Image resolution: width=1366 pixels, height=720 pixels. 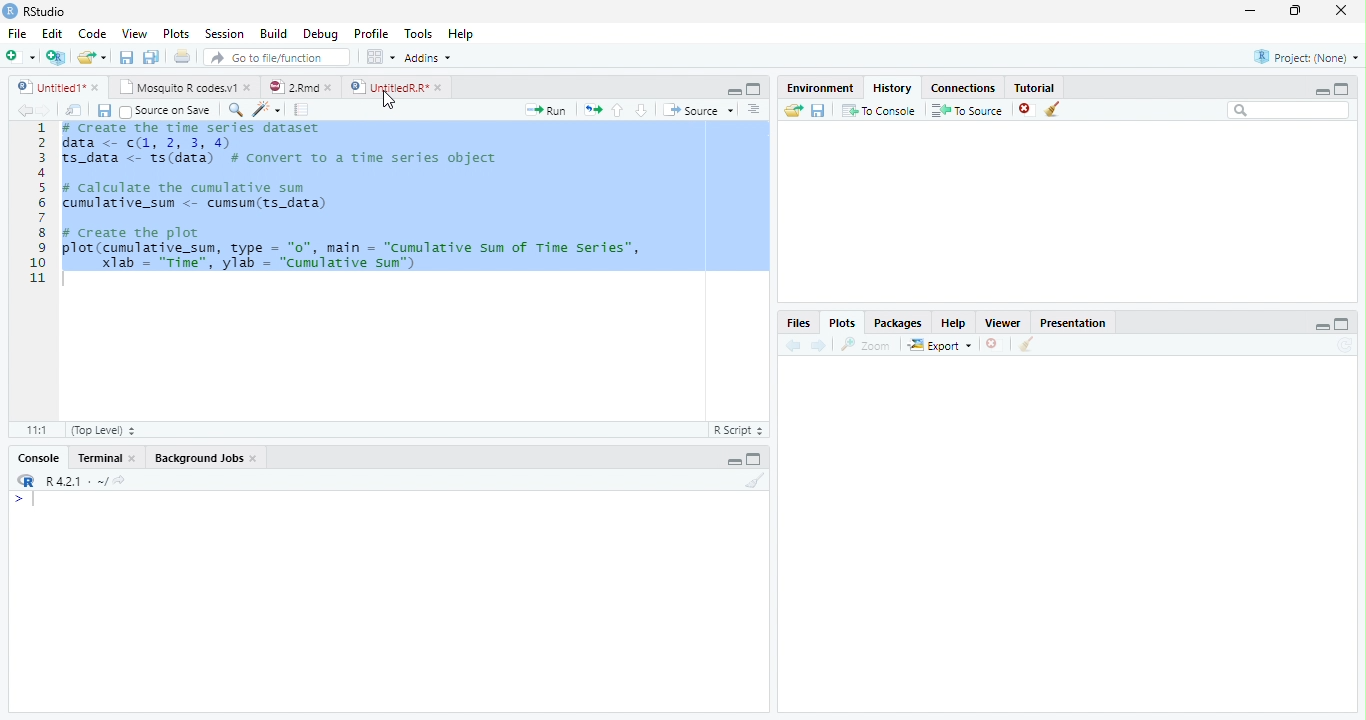 What do you see at coordinates (23, 111) in the screenshot?
I see `Back` at bounding box center [23, 111].